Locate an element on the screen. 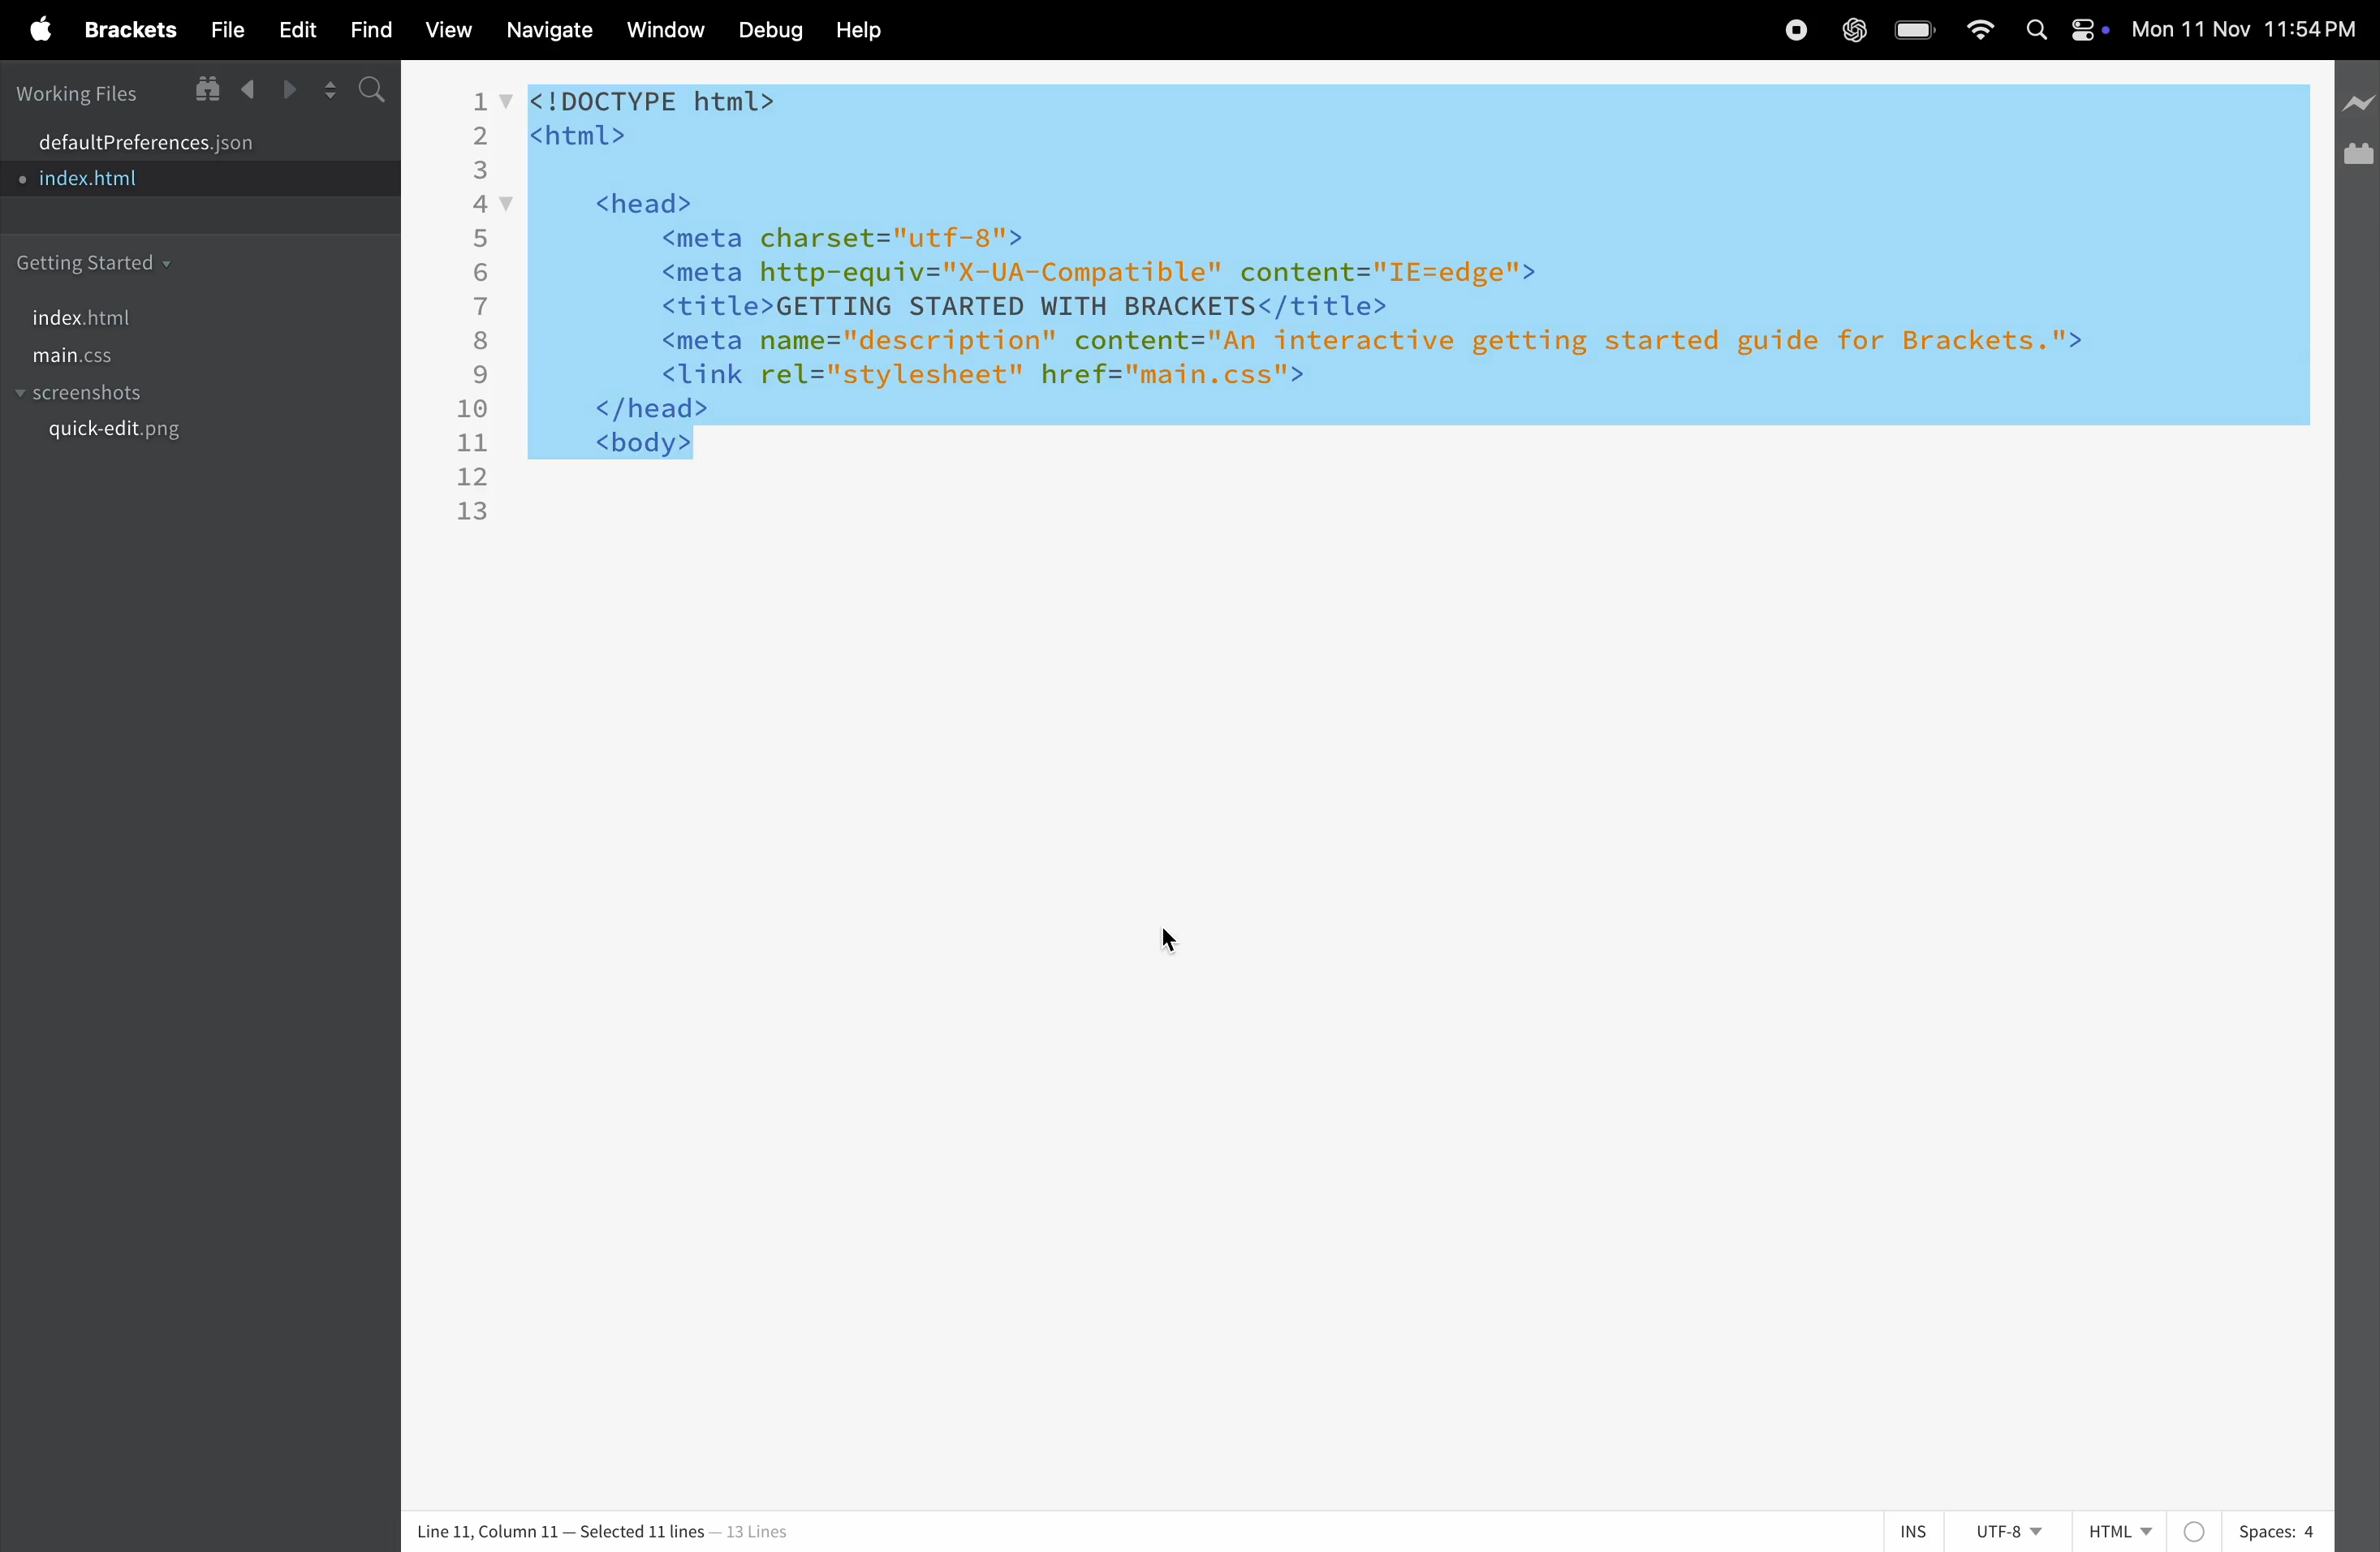 The image size is (2380, 1552). wifi is located at coordinates (1983, 31).